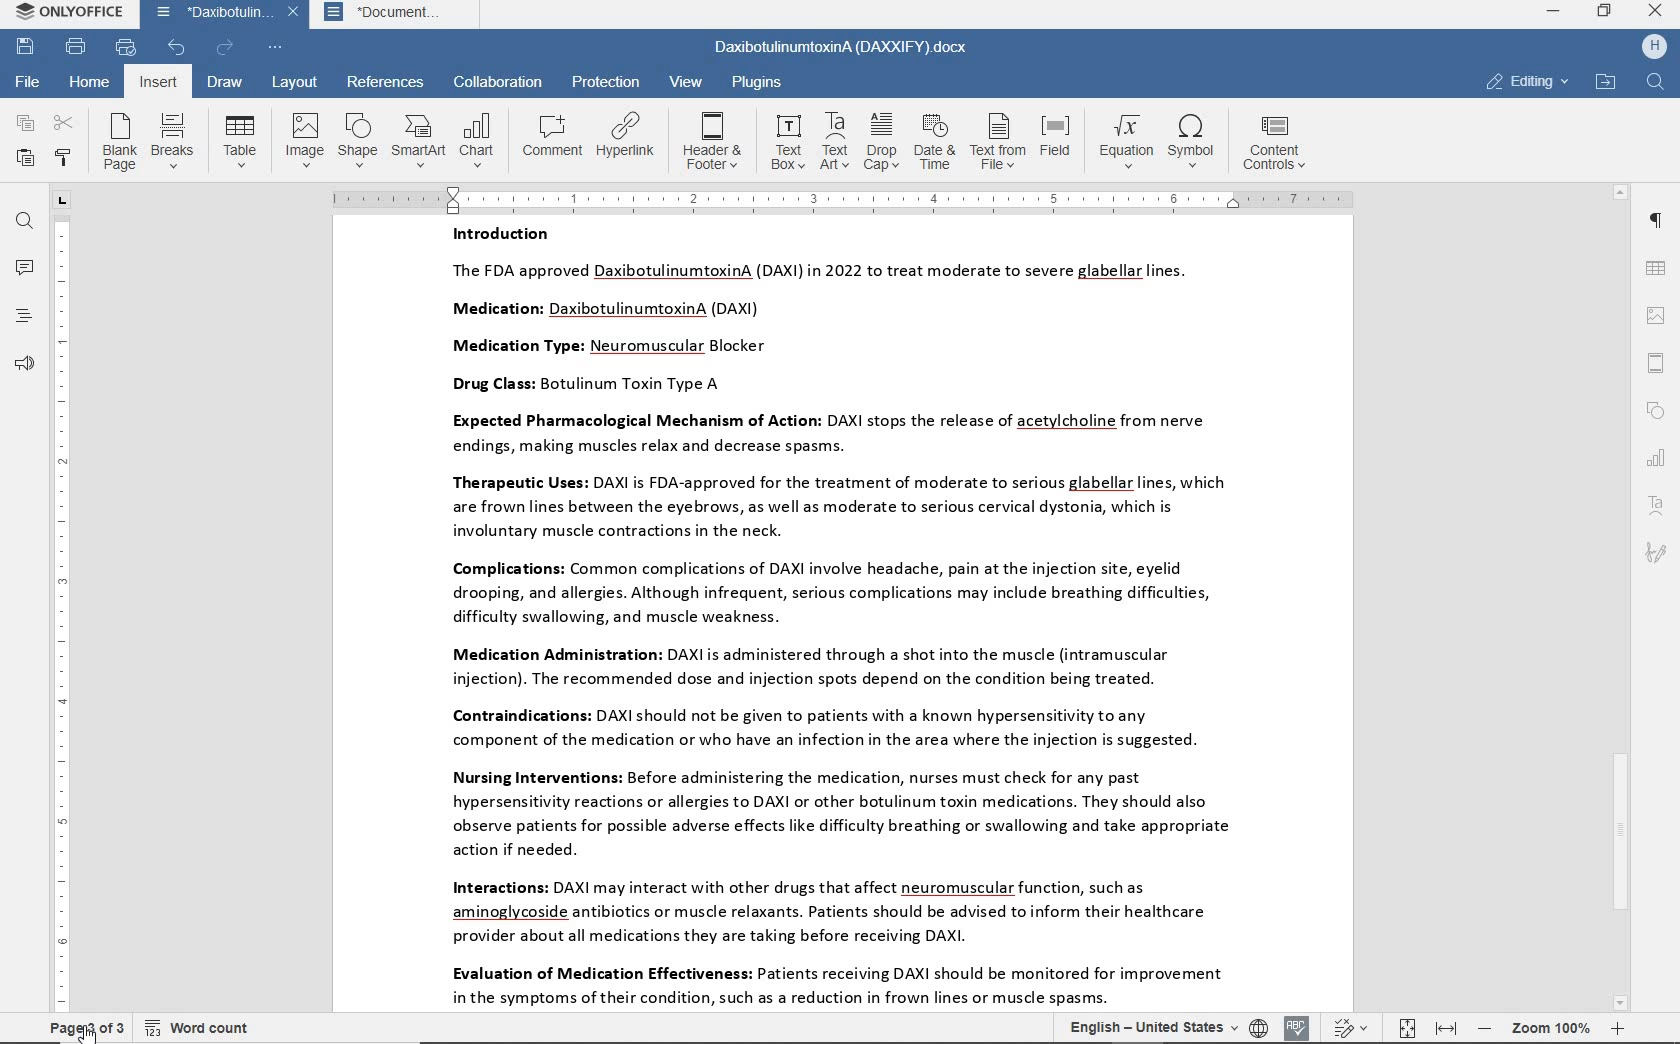  I want to click on table, so click(239, 141).